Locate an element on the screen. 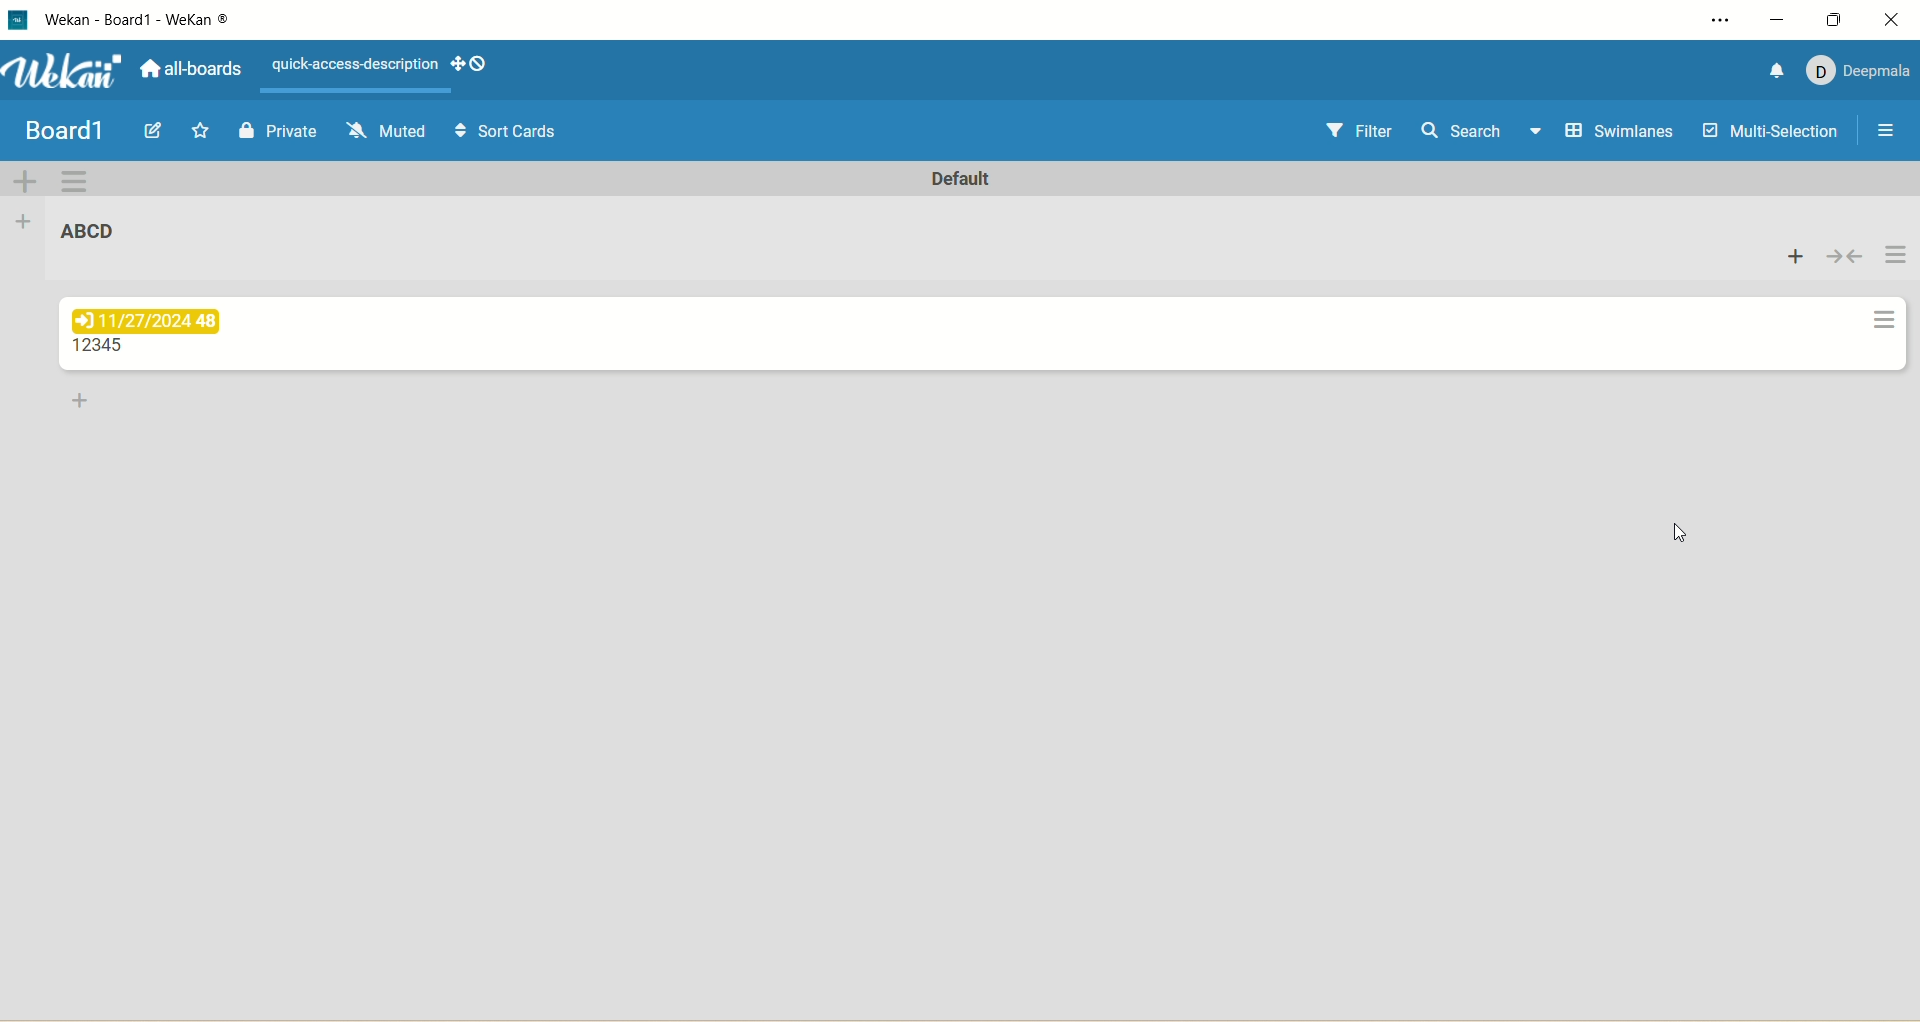 The image size is (1920, 1022). sort cards is located at coordinates (511, 131).